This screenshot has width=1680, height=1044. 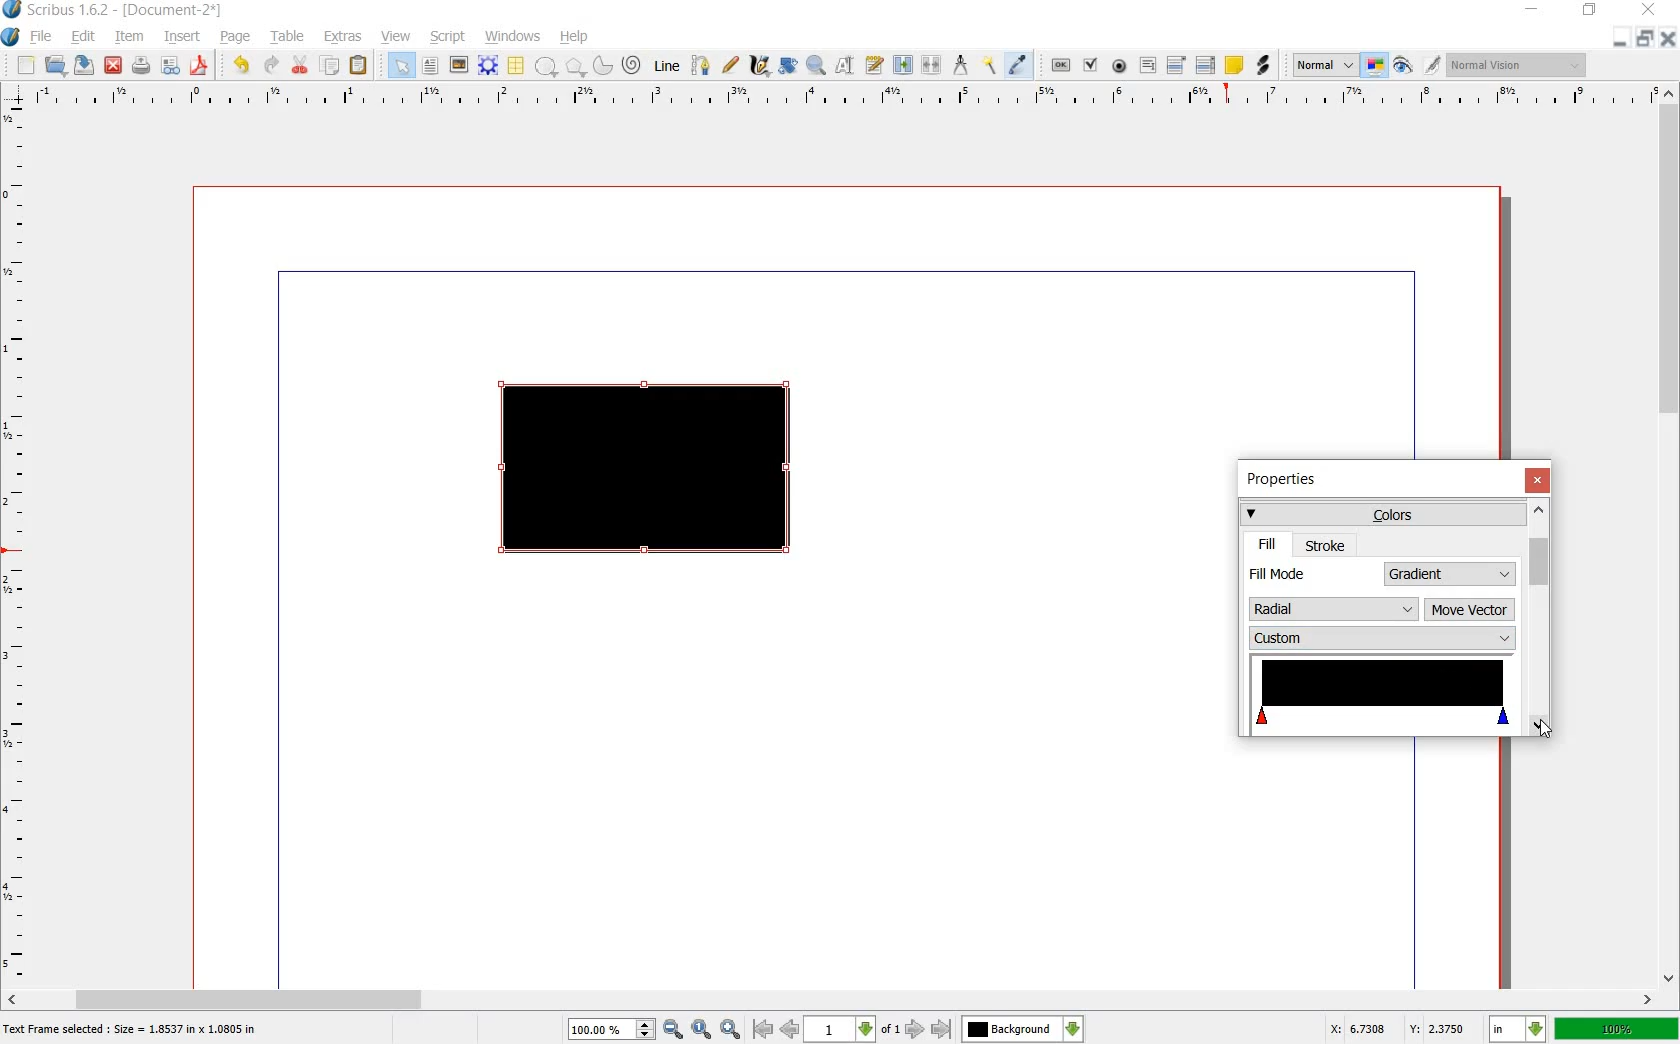 I want to click on cursor, so click(x=1547, y=730).